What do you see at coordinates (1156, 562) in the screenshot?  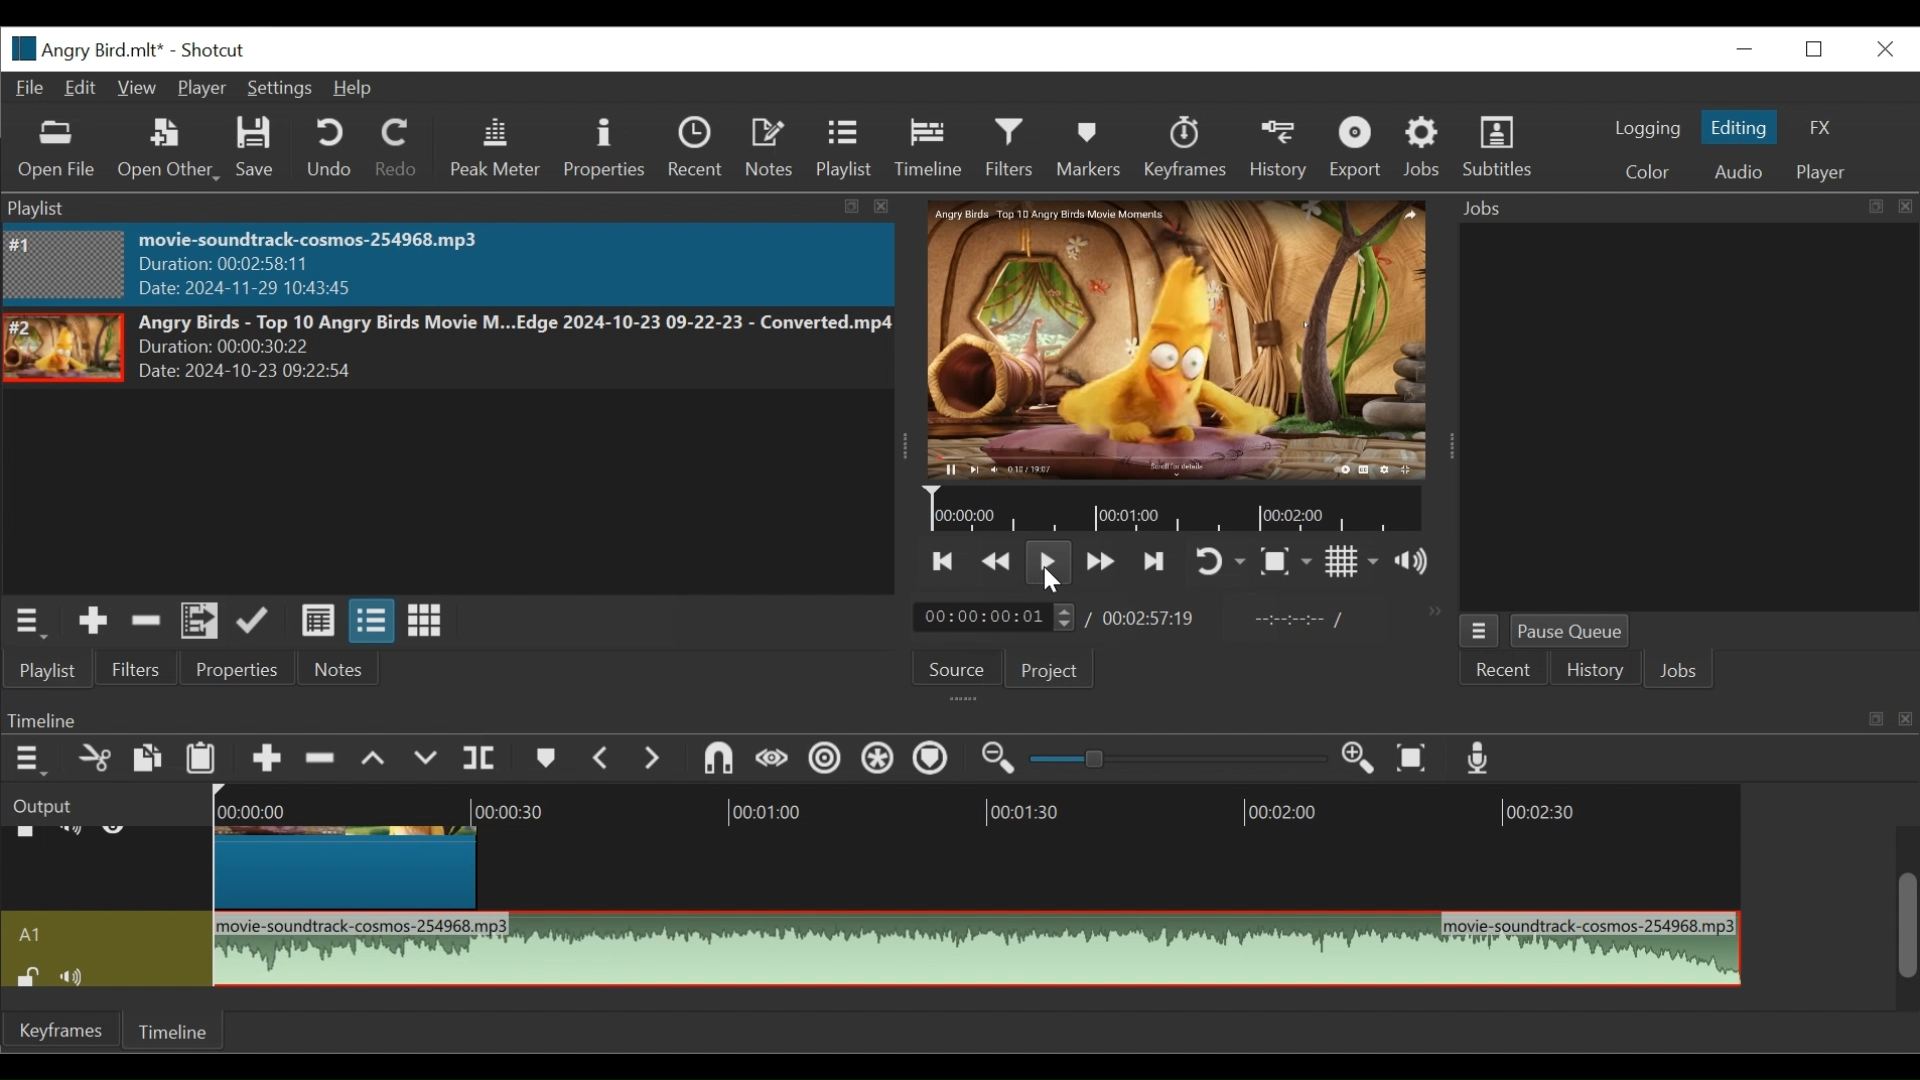 I see `Skip to the next point` at bounding box center [1156, 562].